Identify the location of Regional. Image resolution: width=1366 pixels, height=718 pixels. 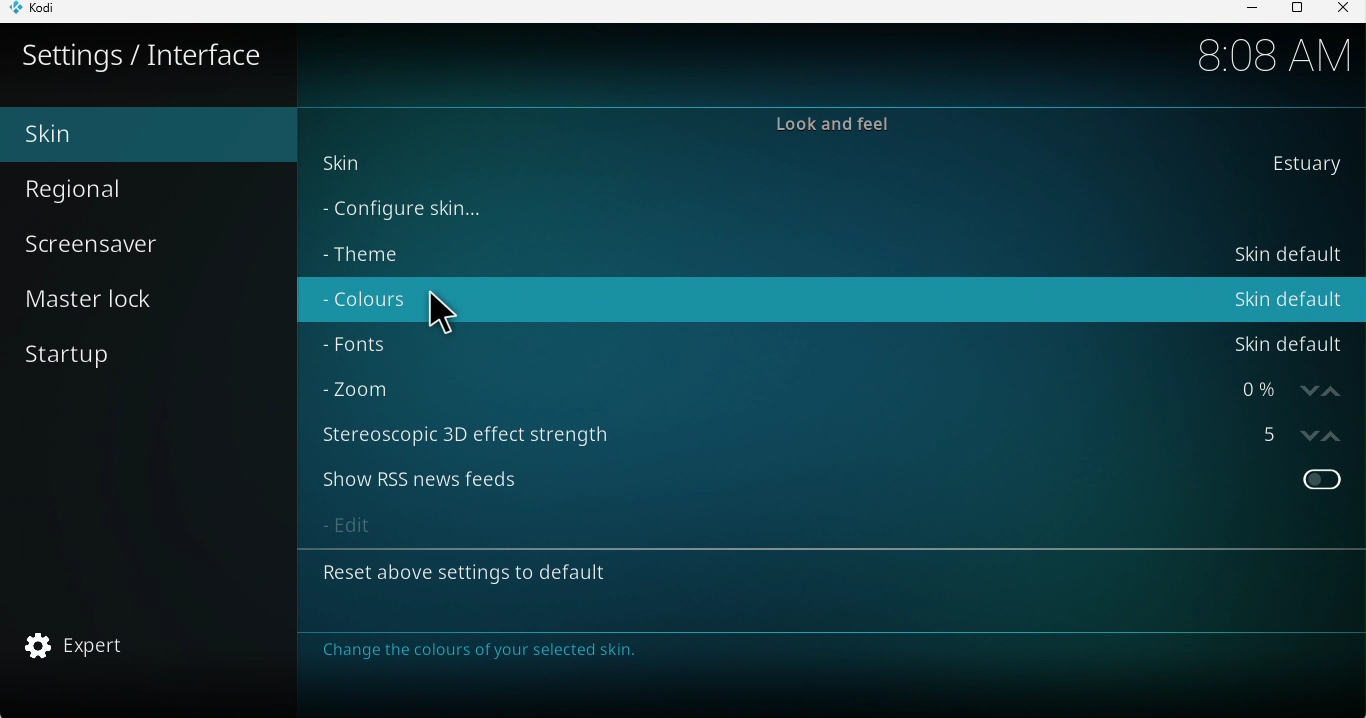
(117, 191).